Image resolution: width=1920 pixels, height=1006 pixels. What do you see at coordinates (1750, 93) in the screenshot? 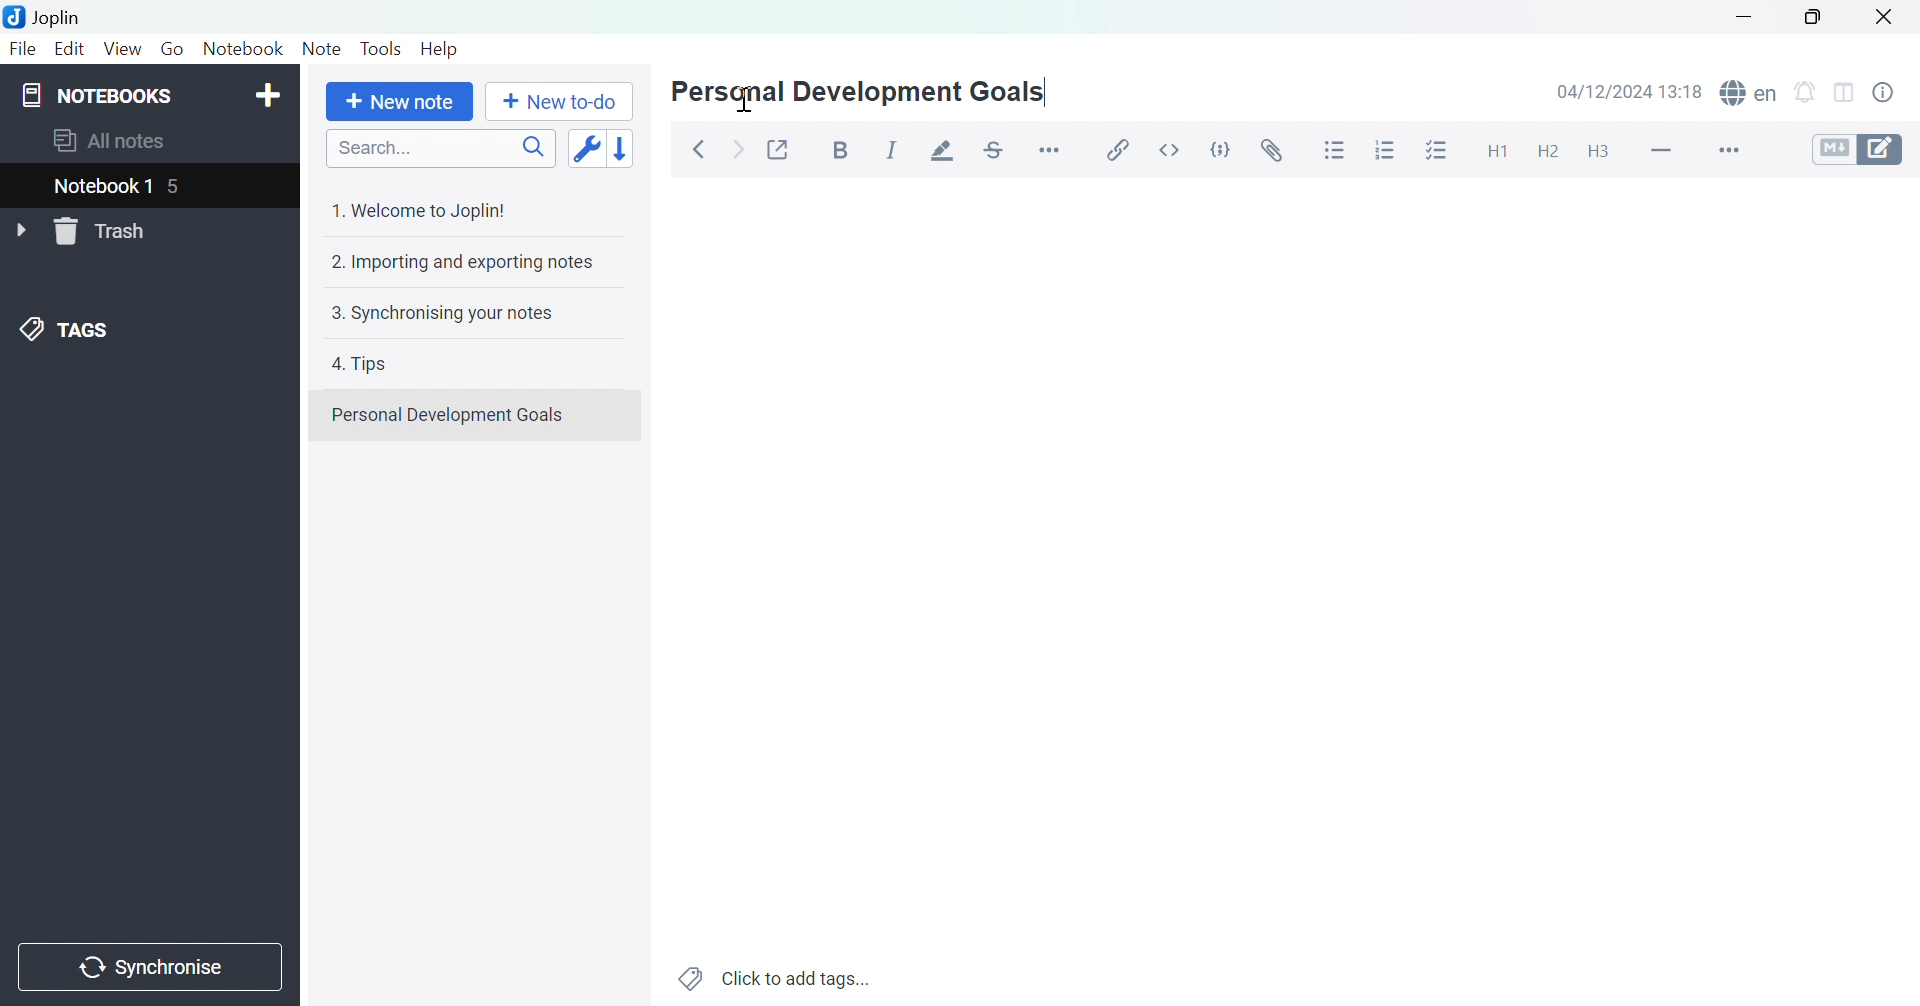
I see `spell checker` at bounding box center [1750, 93].